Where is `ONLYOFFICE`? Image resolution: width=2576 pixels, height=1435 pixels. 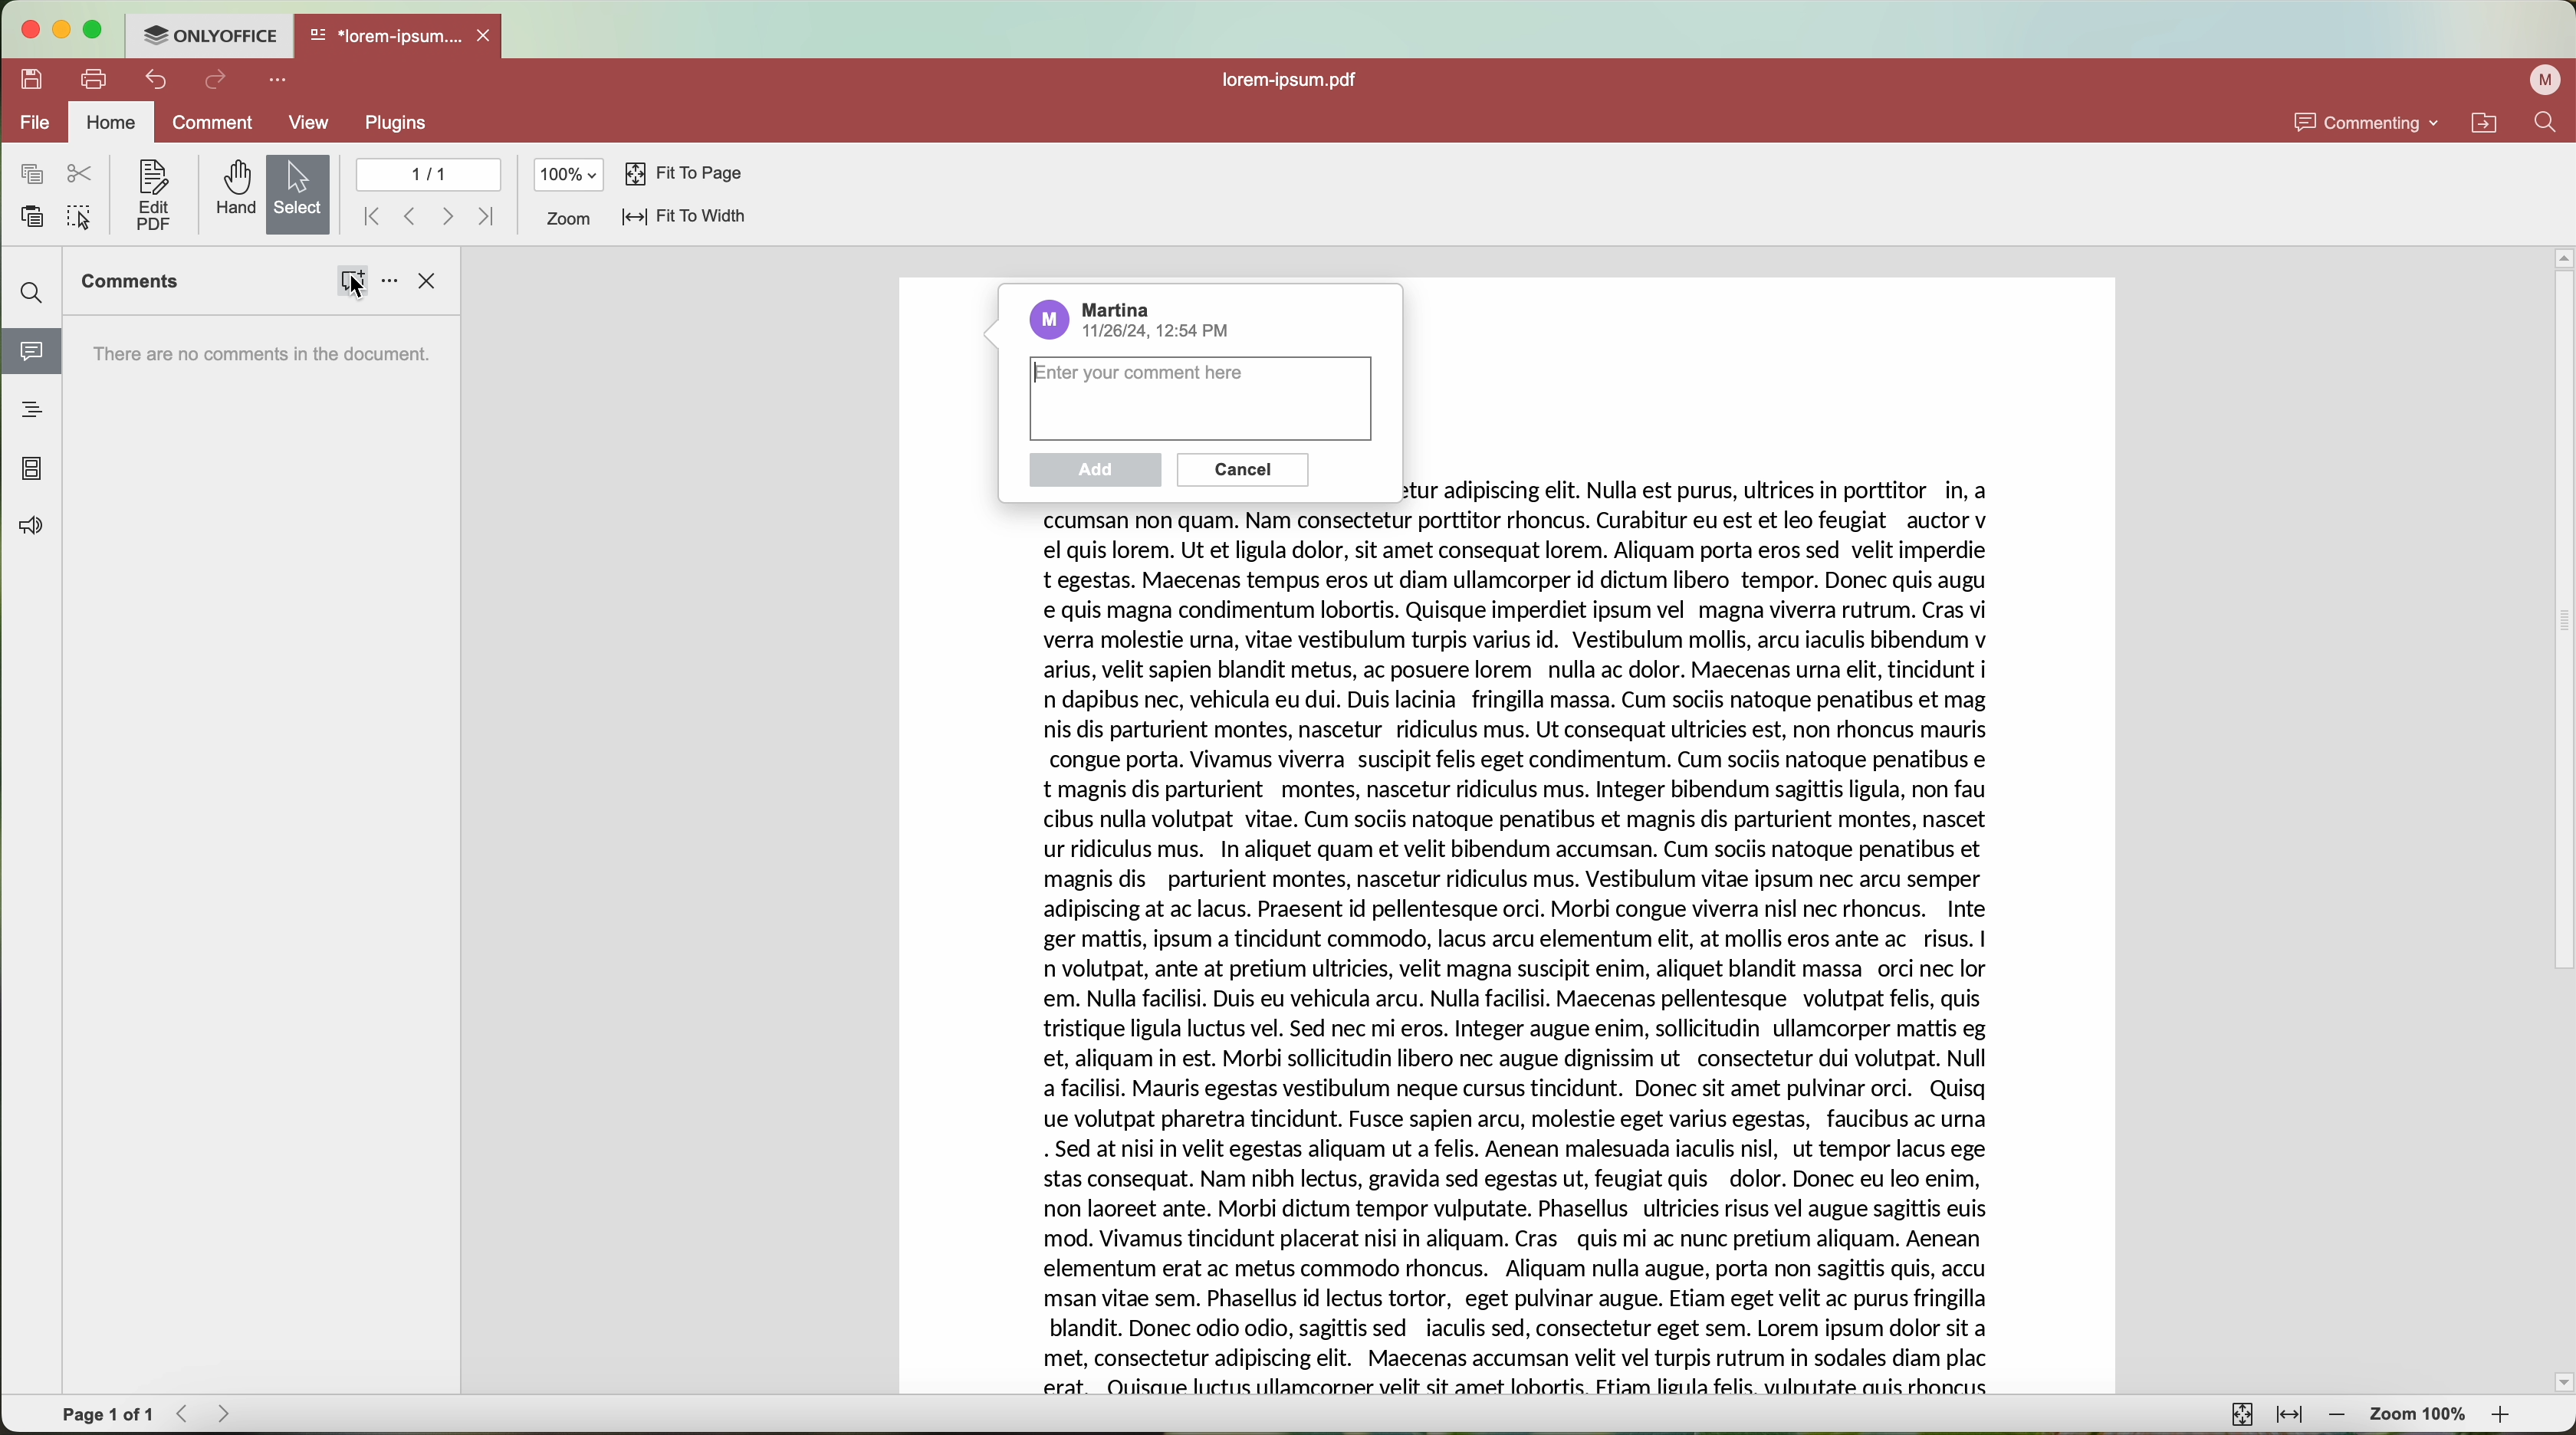
ONLYOFFICE is located at coordinates (209, 36).